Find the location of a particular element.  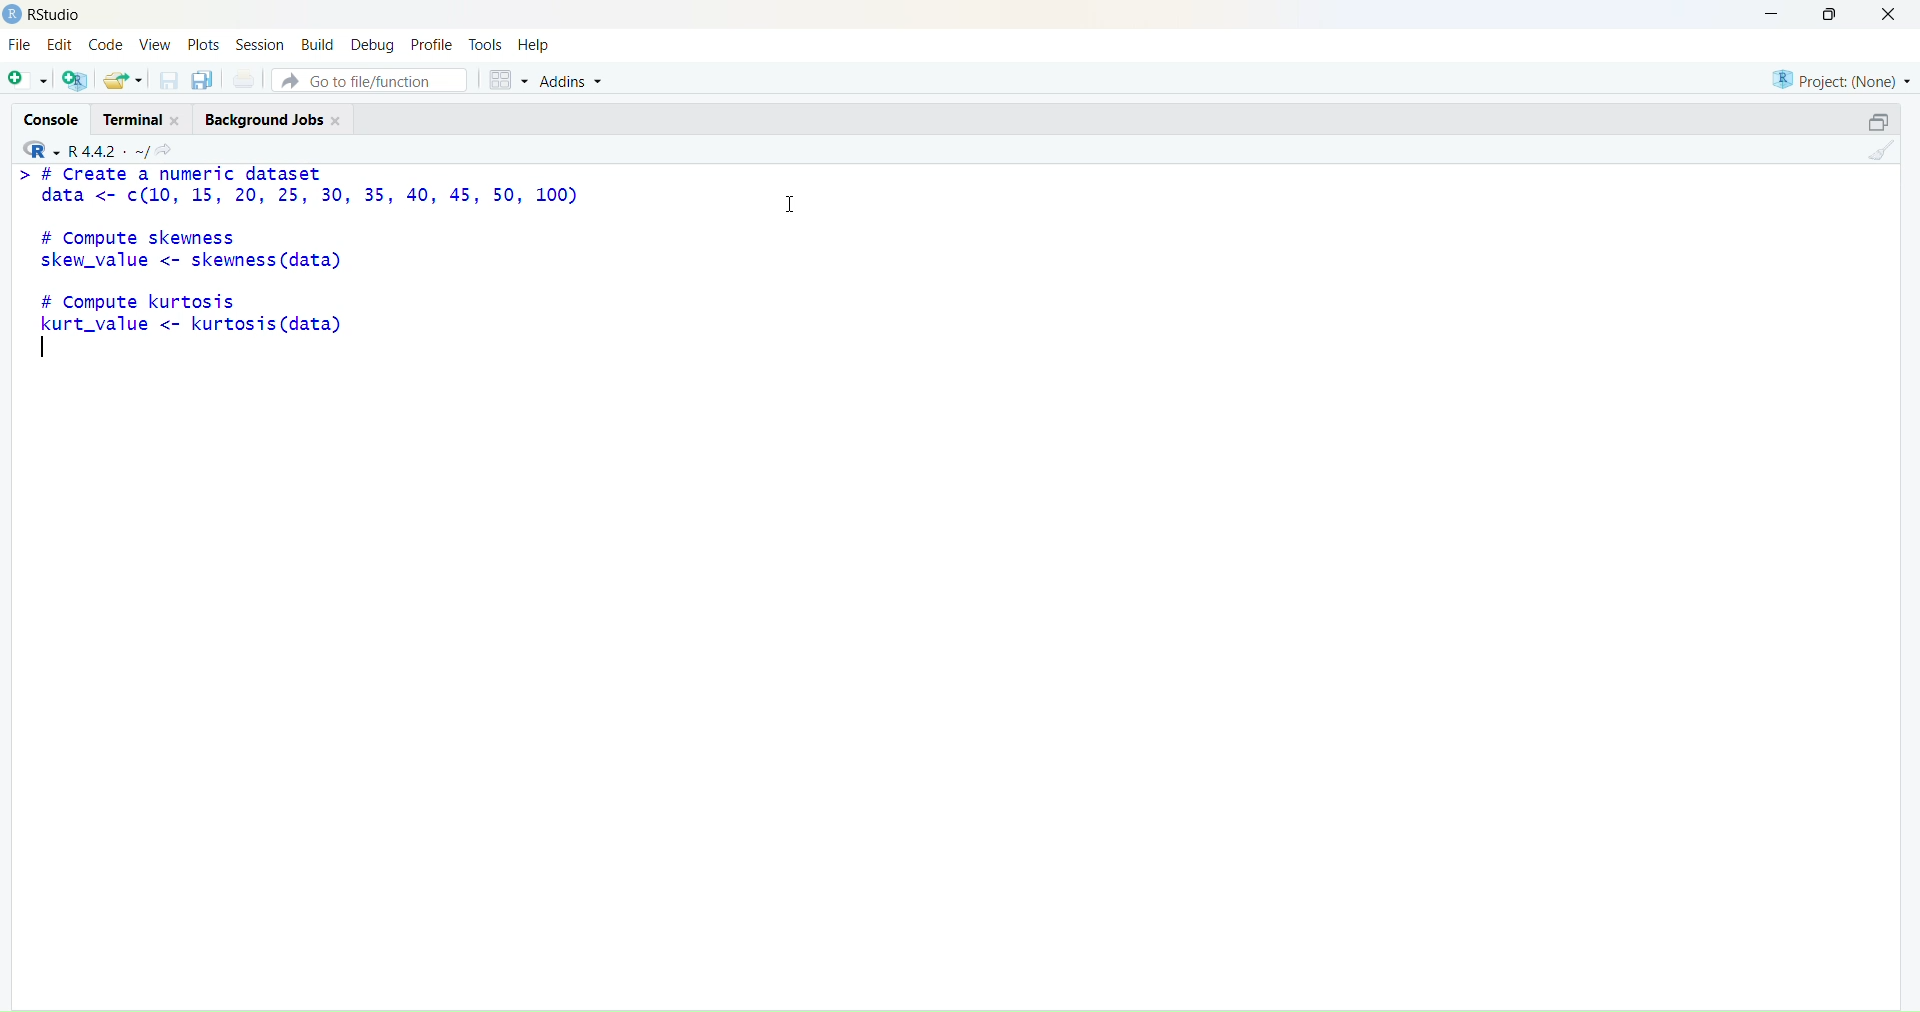

Print the current file is located at coordinates (243, 80).